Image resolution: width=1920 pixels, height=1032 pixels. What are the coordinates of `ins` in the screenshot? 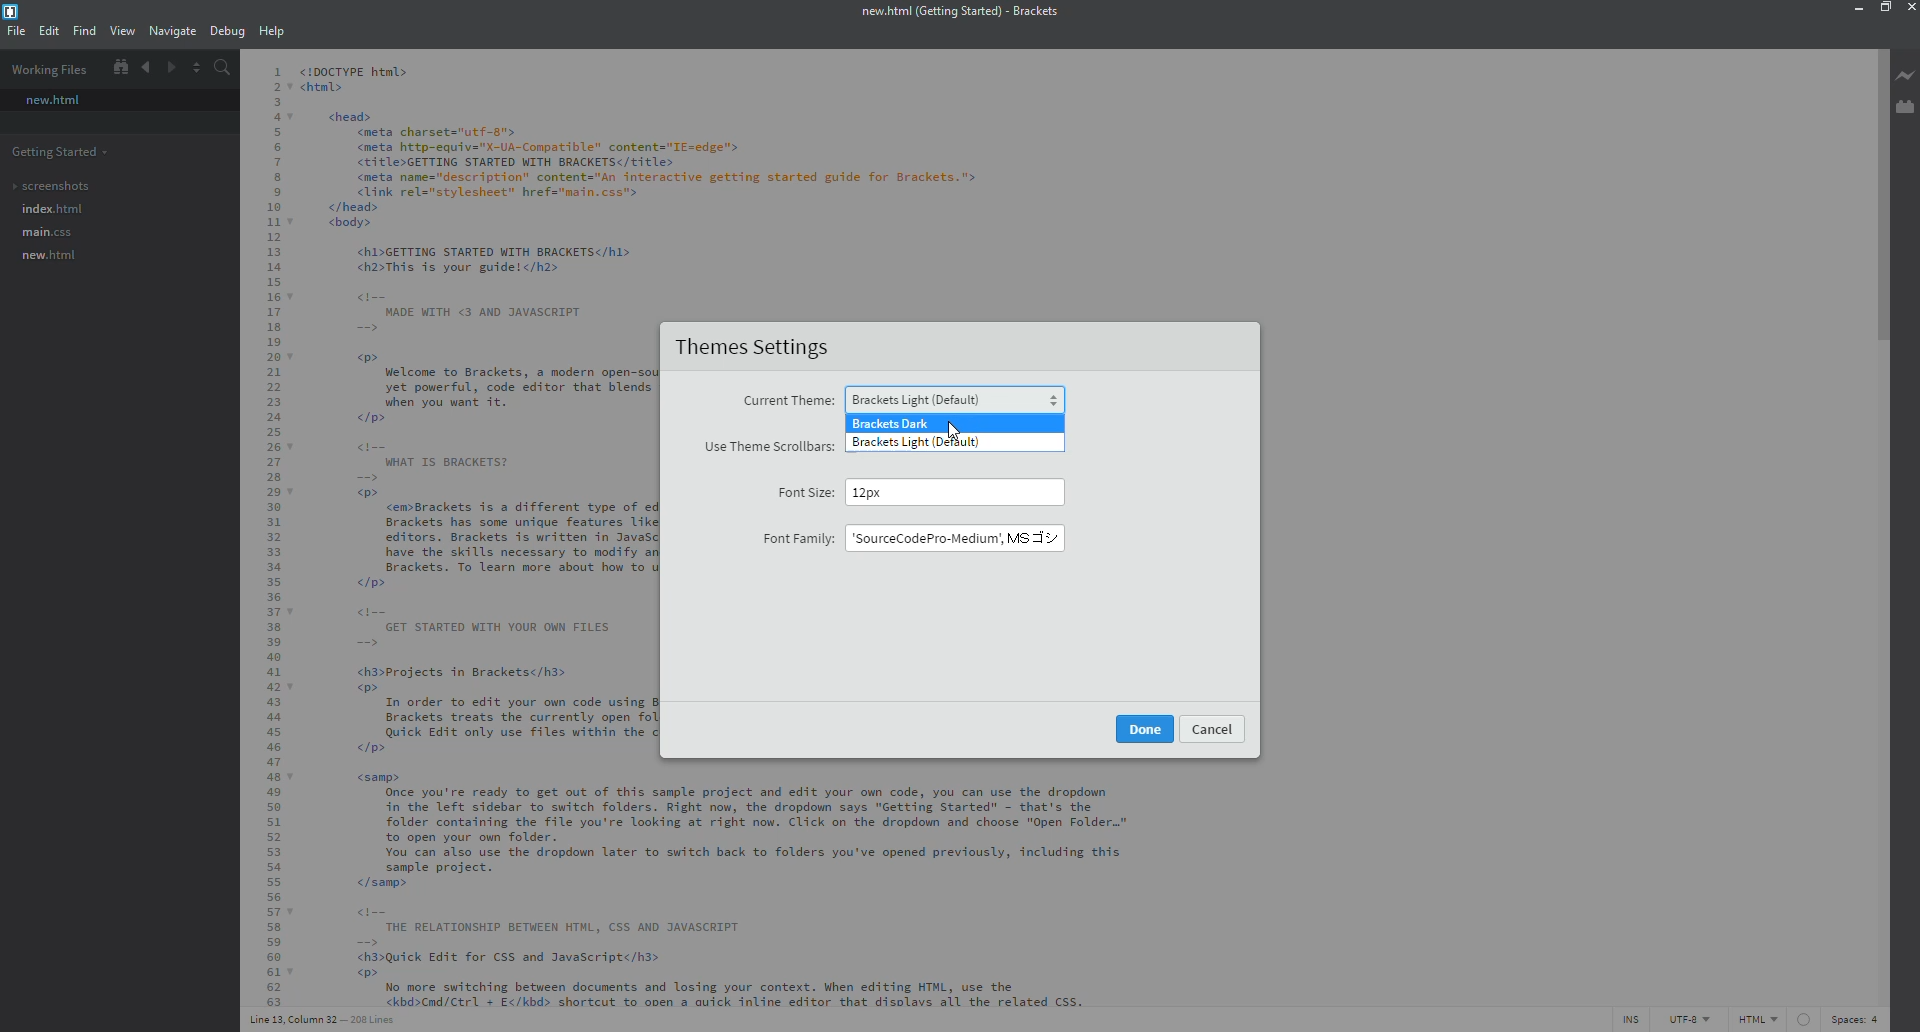 It's located at (1633, 1019).